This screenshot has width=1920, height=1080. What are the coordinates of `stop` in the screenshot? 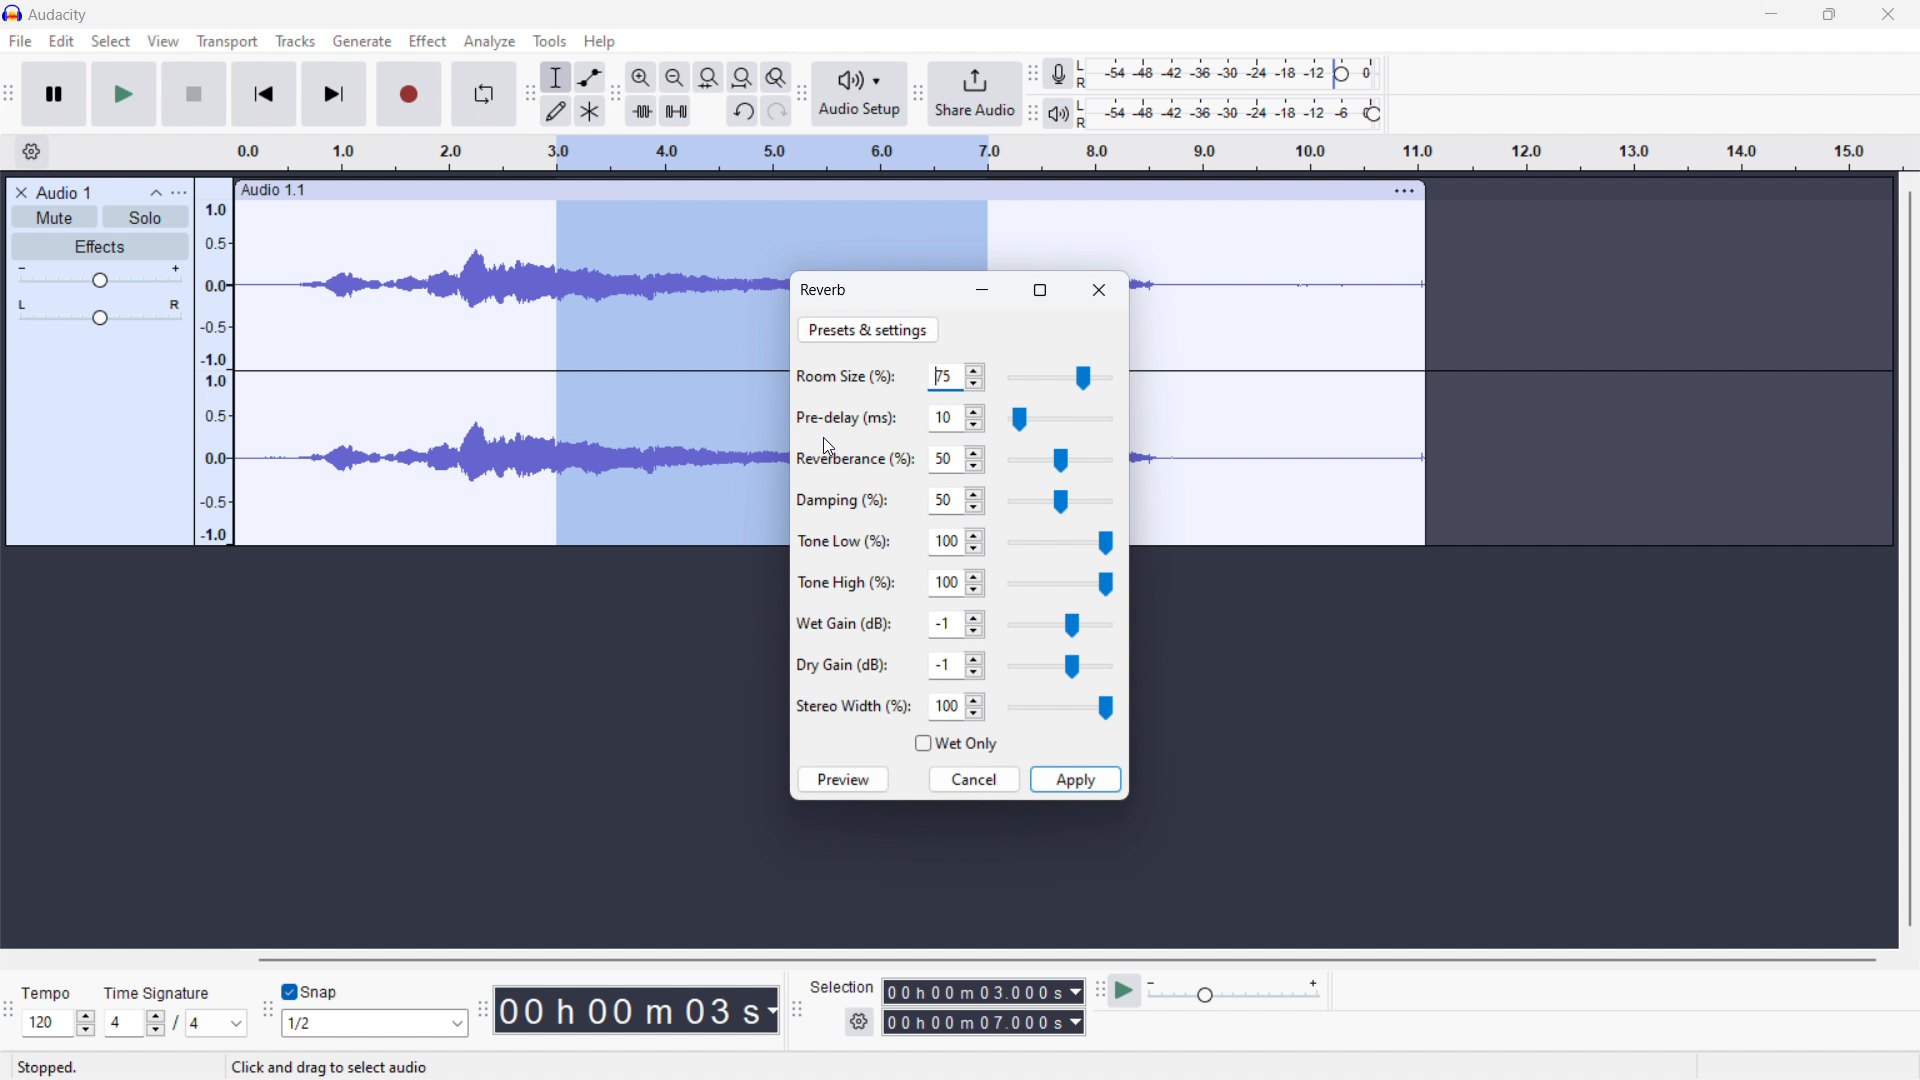 It's located at (194, 93).